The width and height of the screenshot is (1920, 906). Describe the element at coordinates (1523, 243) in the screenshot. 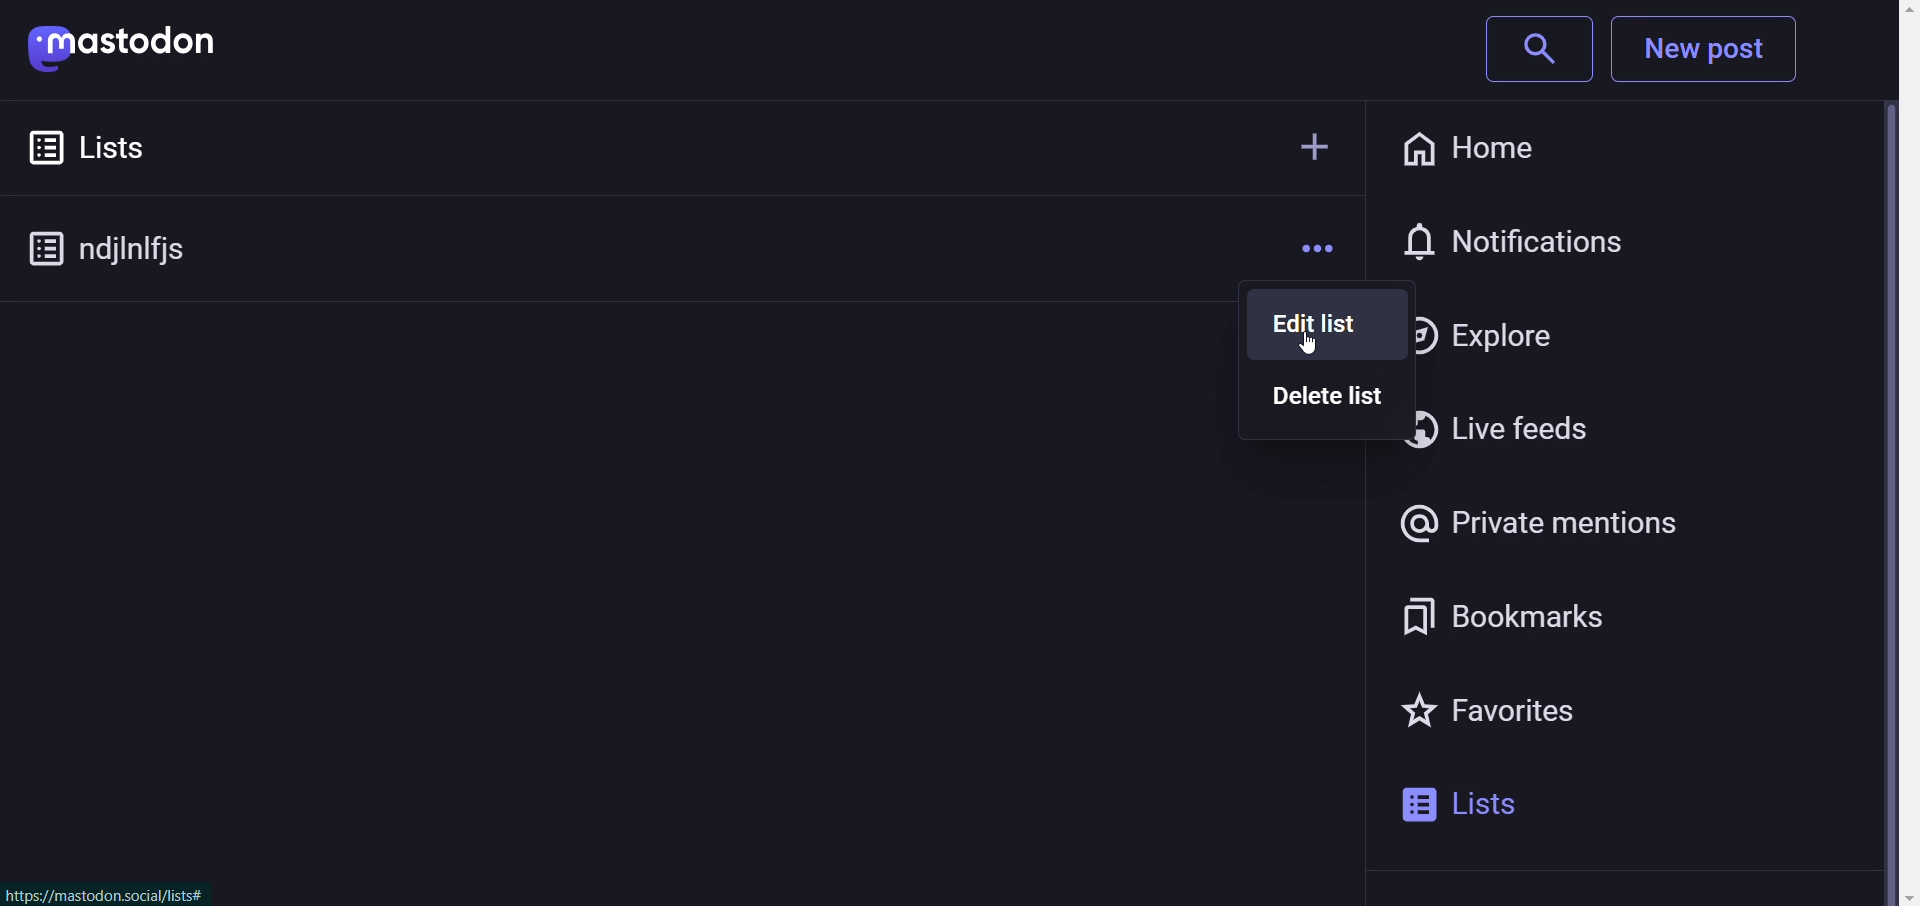

I see `notification` at that location.